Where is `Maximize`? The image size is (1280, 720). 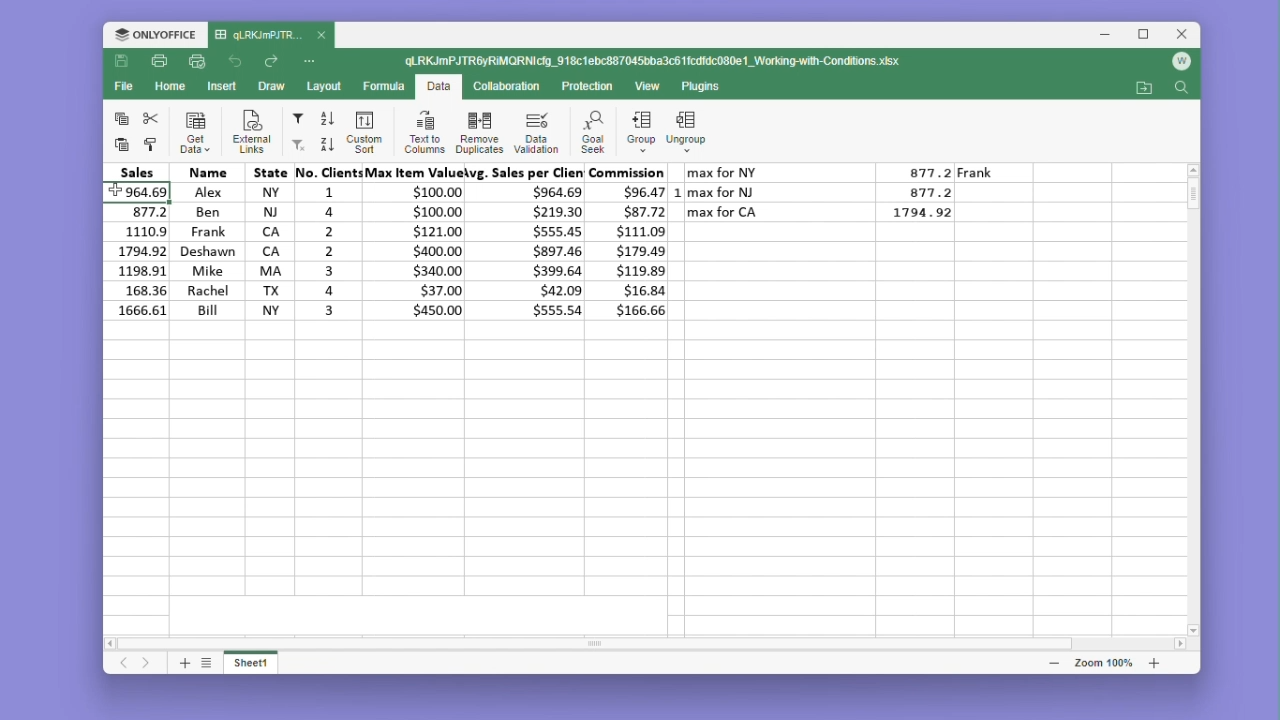 Maximize is located at coordinates (1148, 35).